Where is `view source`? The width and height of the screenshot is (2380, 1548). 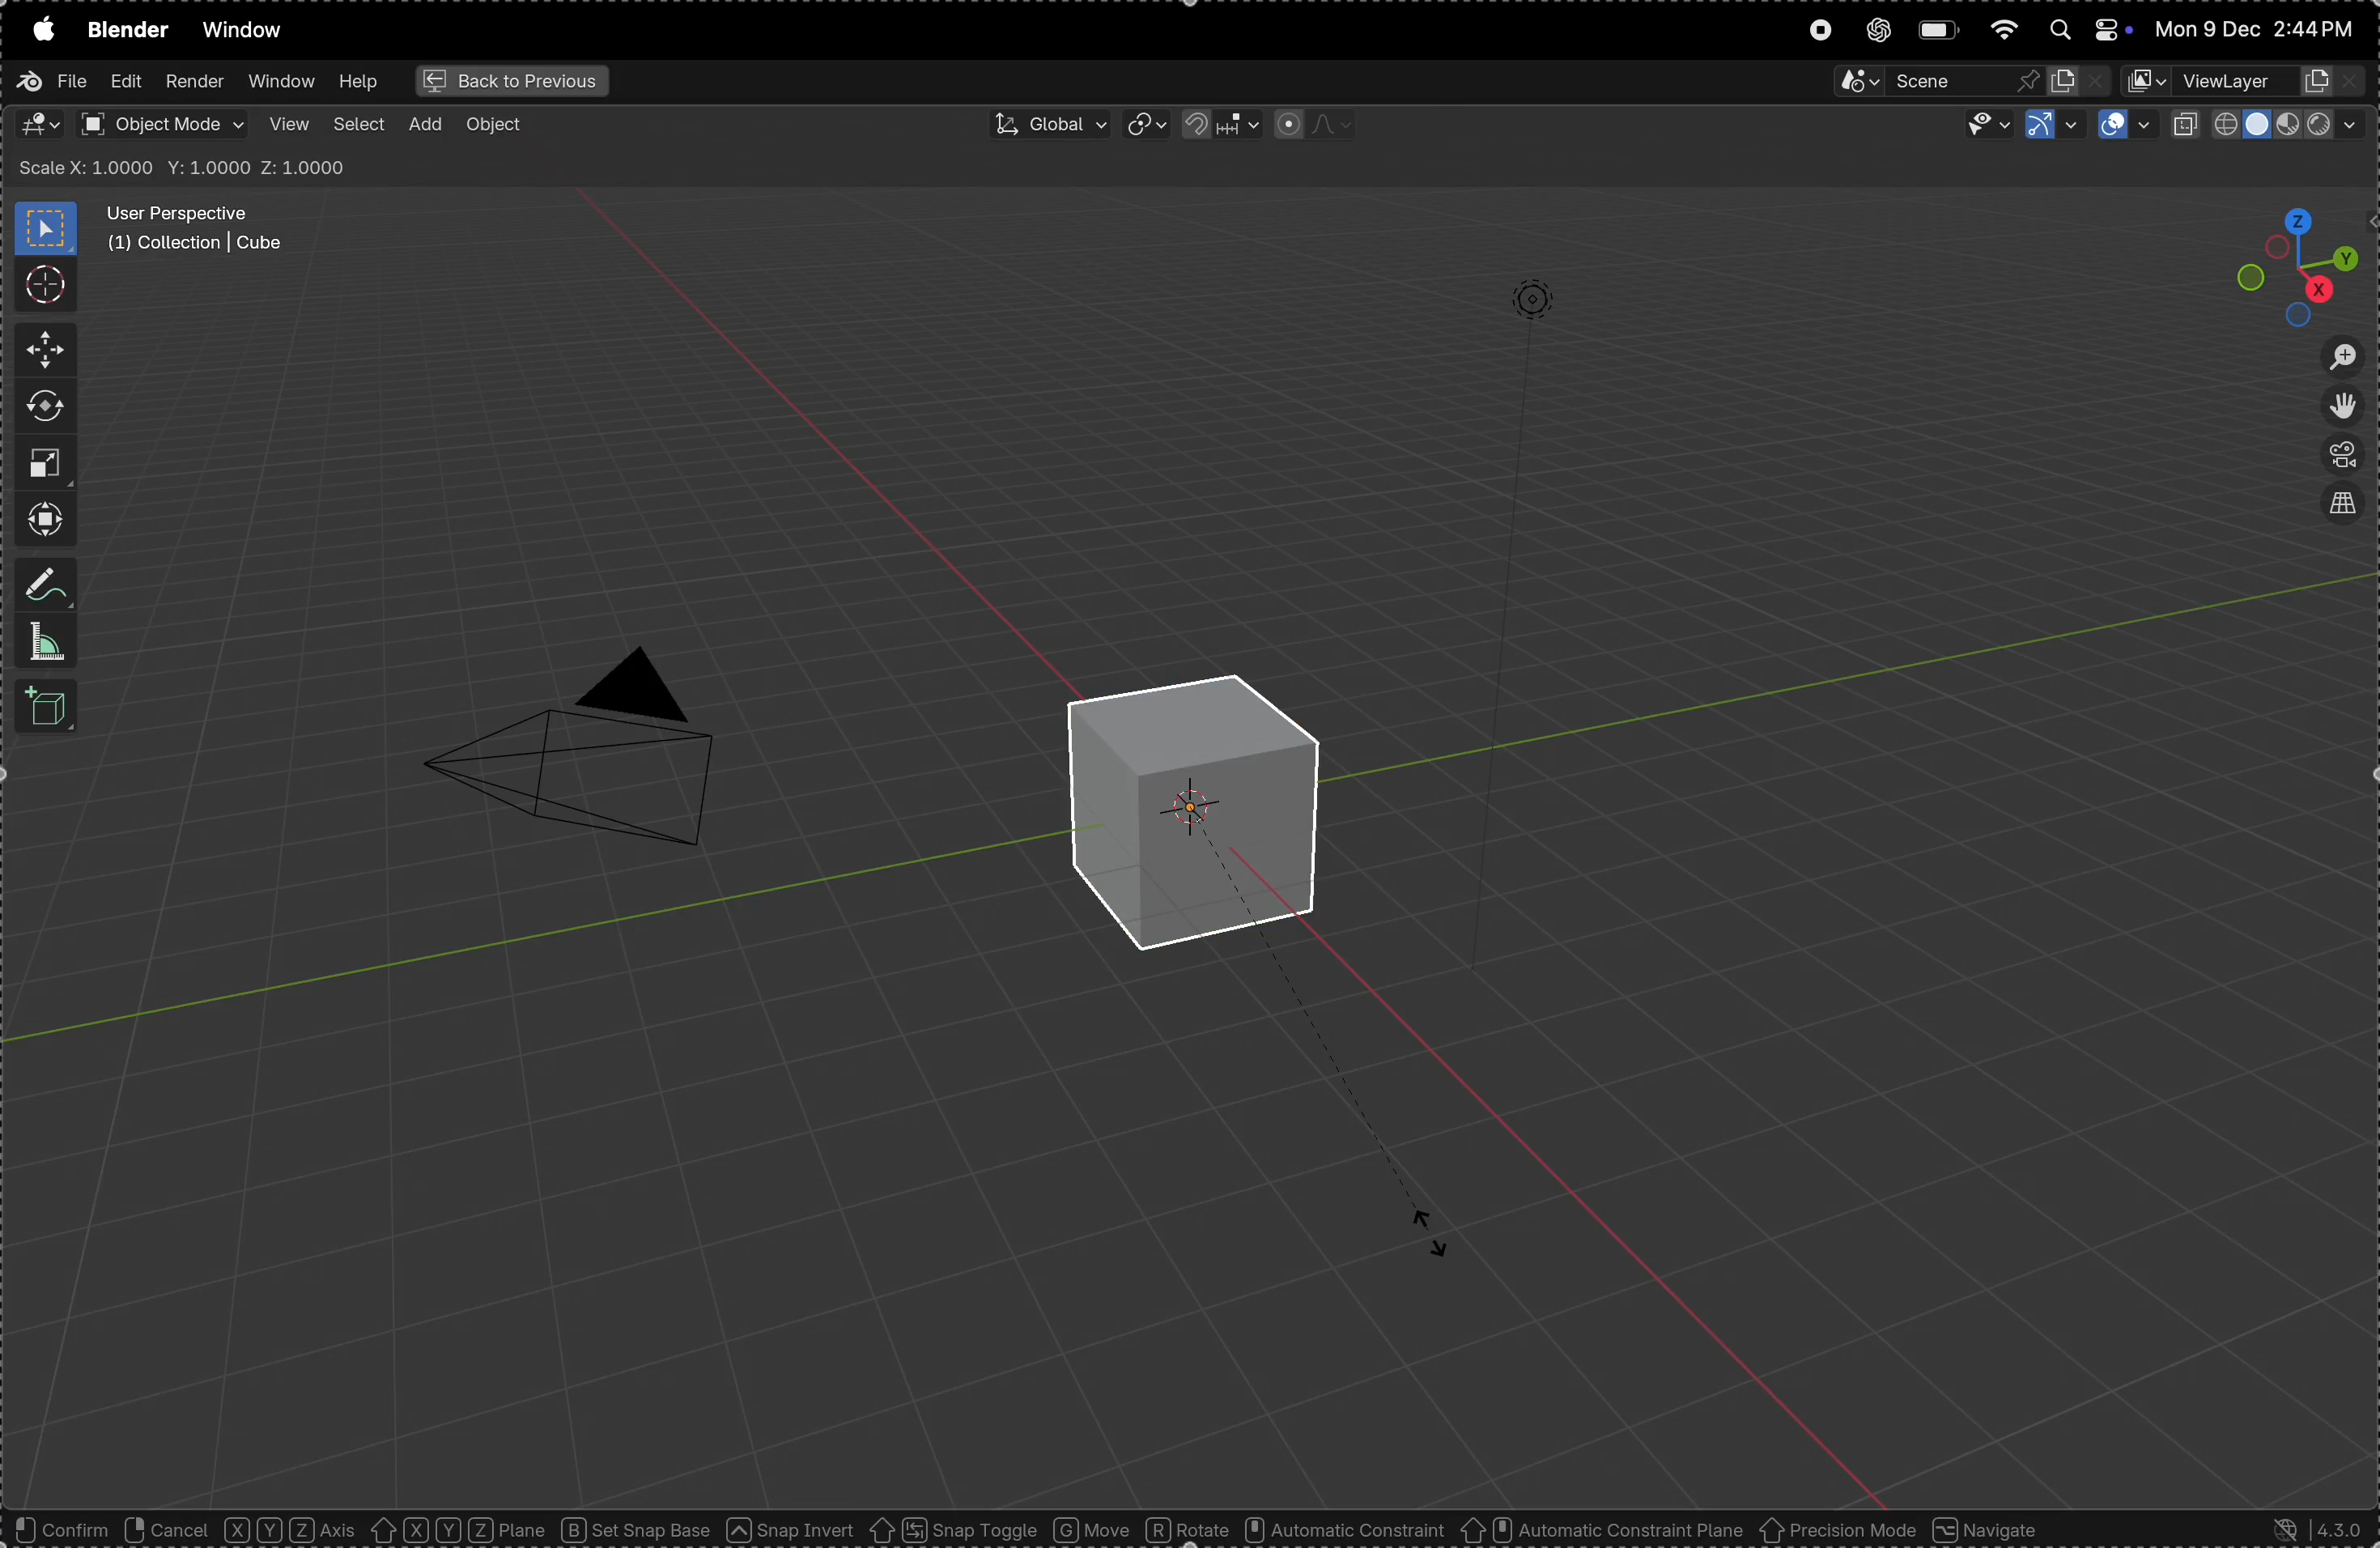 view source is located at coordinates (2346, 506).